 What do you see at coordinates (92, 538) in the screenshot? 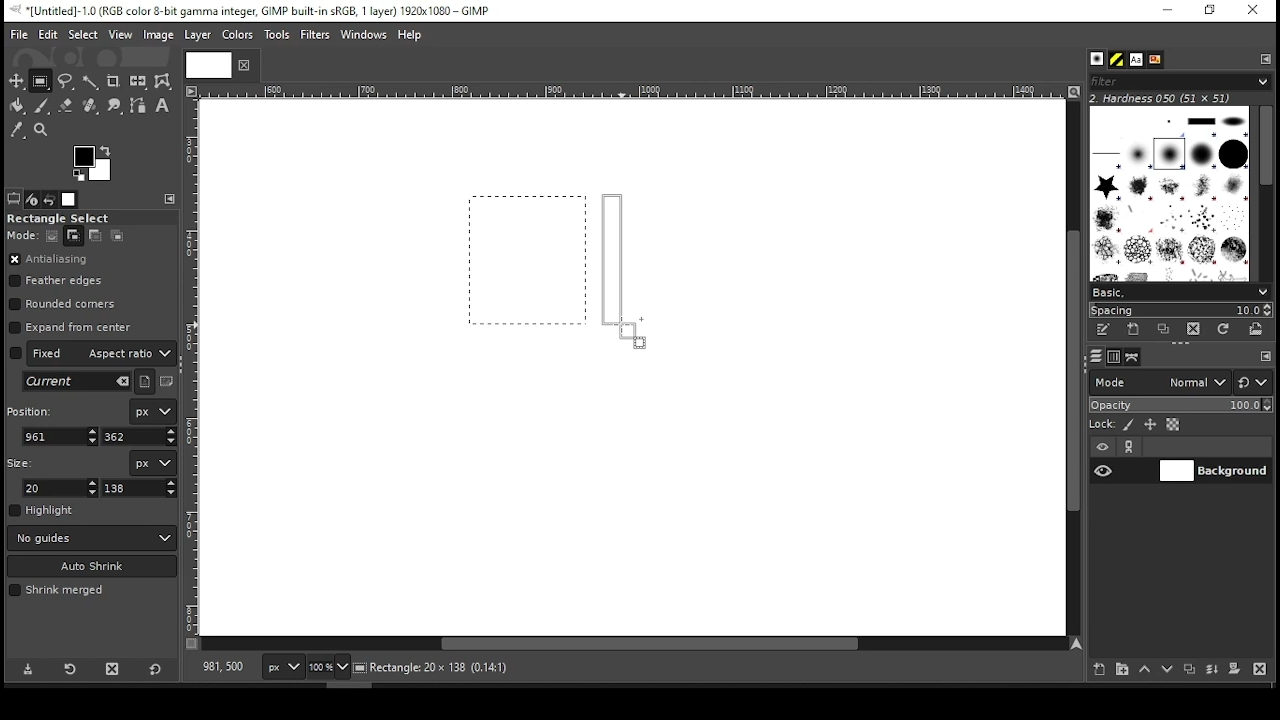
I see `guides` at bounding box center [92, 538].